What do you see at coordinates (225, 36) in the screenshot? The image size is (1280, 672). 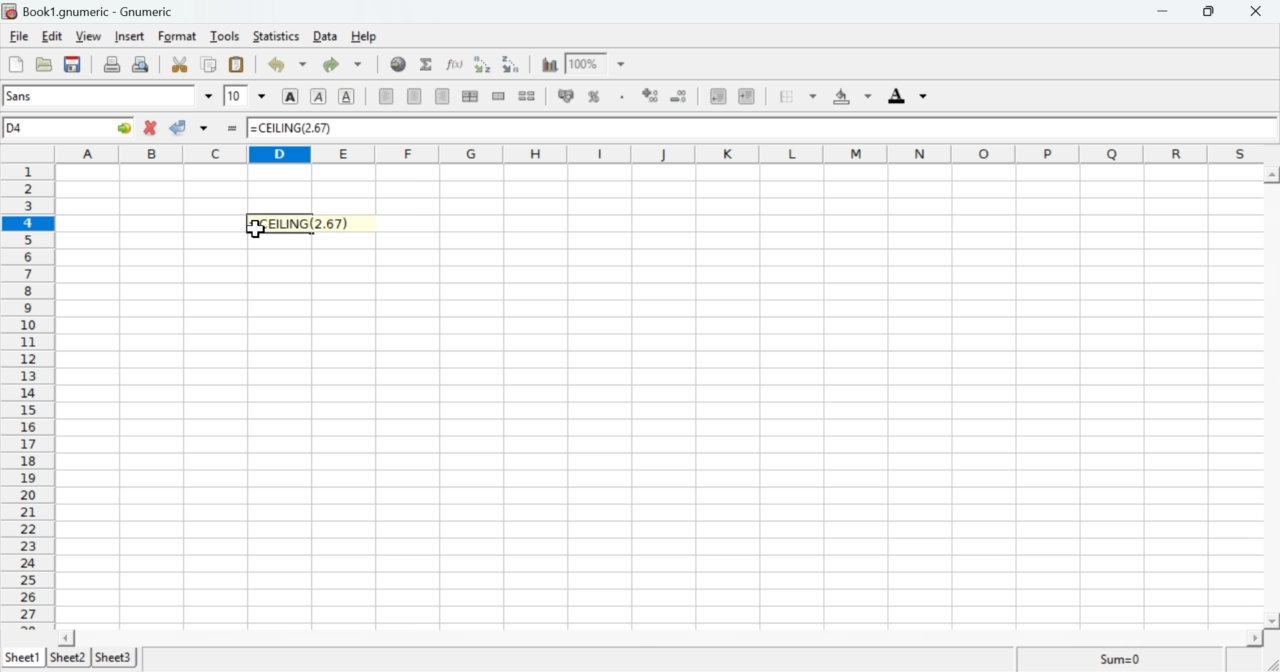 I see `Tools` at bounding box center [225, 36].